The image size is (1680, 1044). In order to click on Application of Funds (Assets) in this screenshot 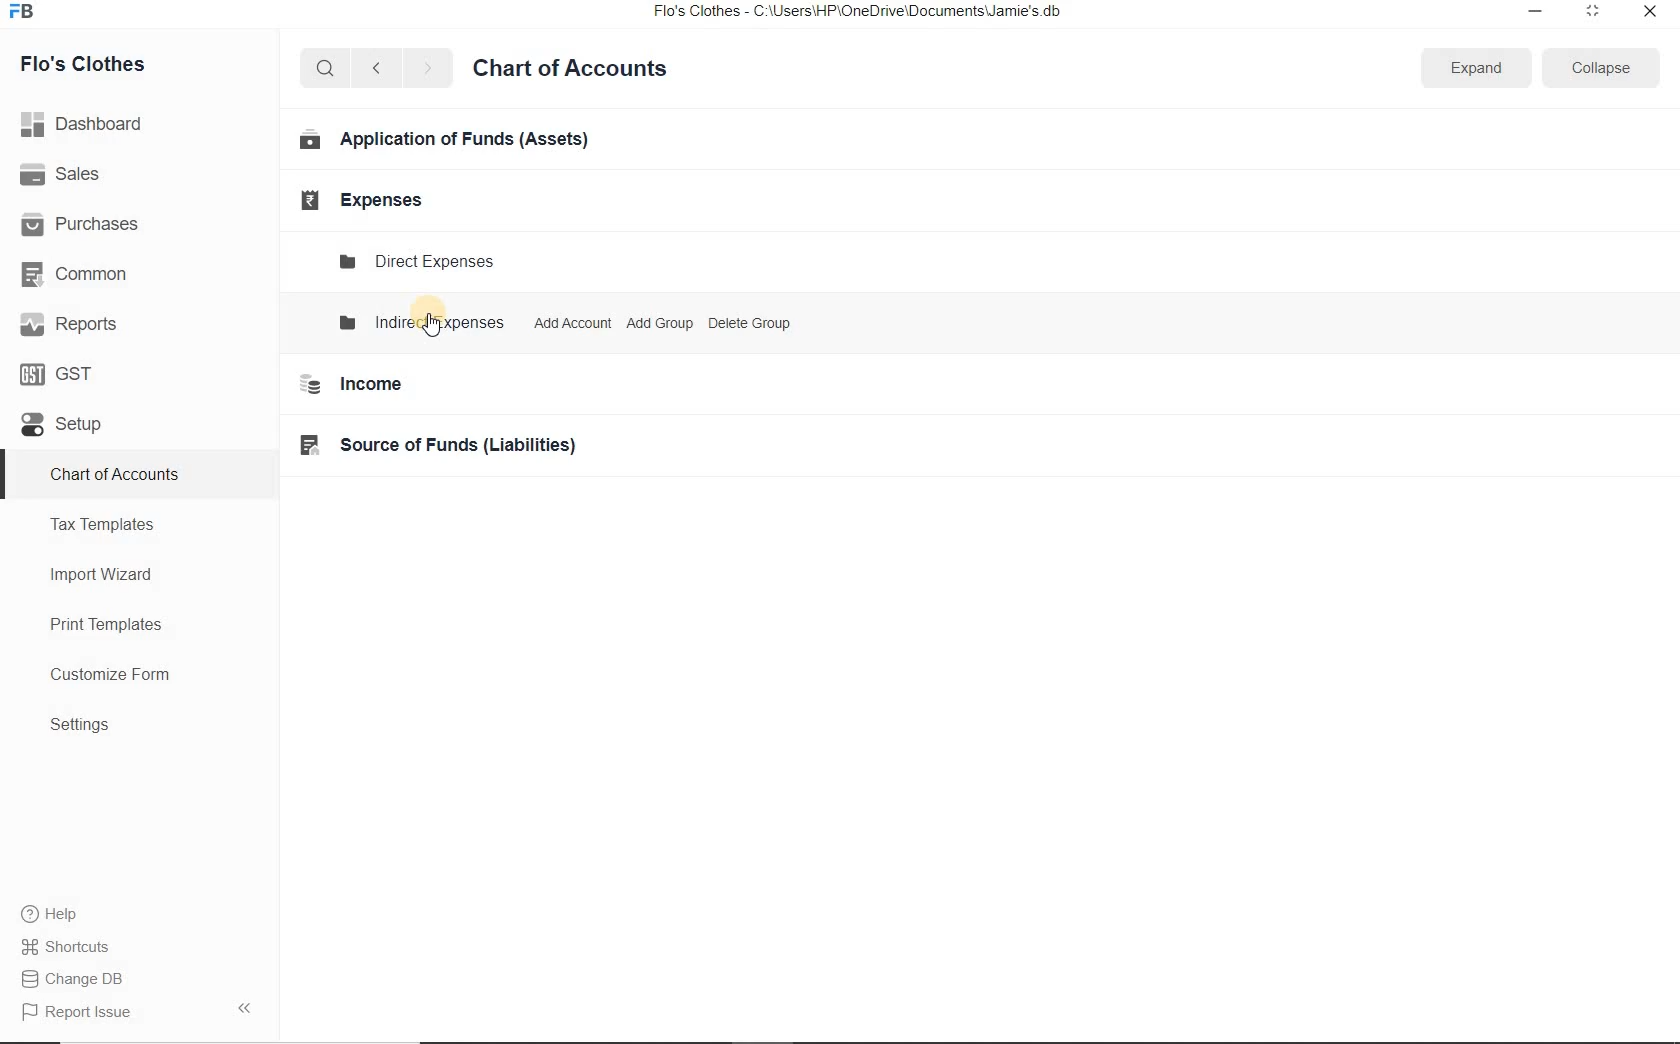, I will do `click(445, 141)`.